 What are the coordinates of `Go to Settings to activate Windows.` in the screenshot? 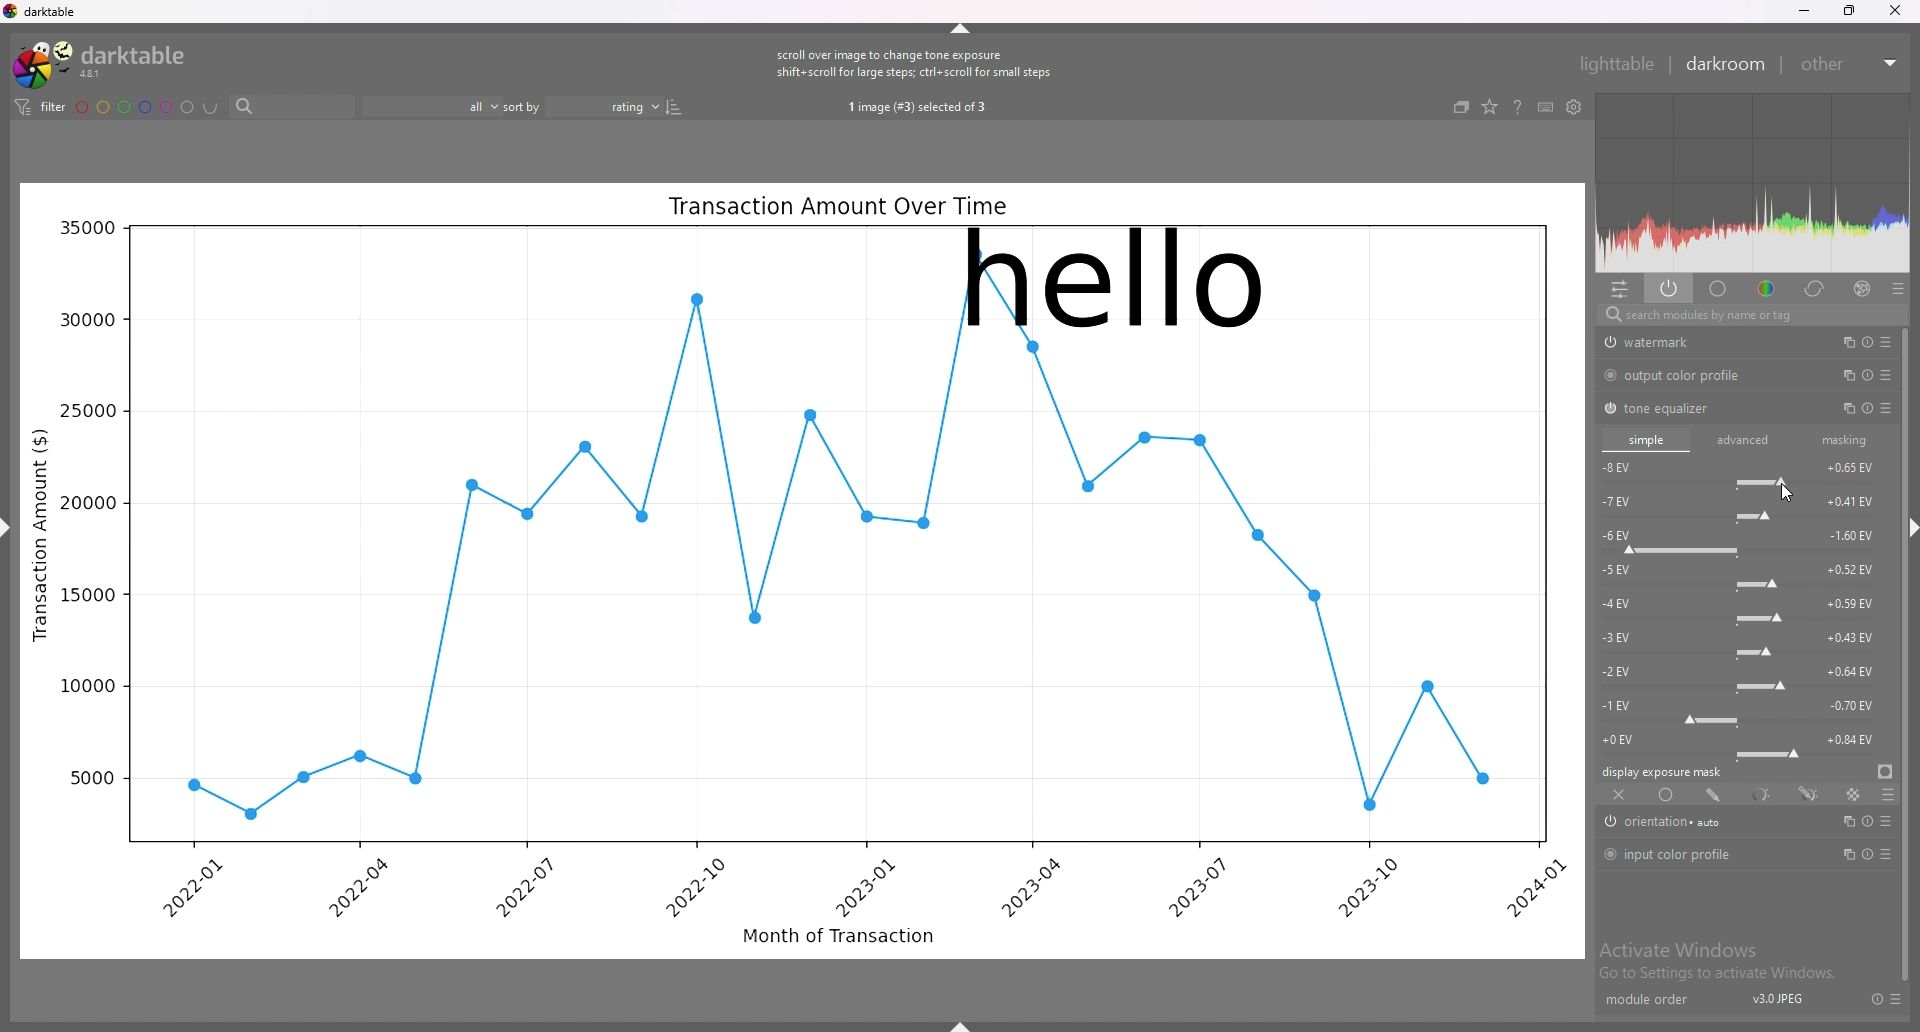 It's located at (1719, 975).